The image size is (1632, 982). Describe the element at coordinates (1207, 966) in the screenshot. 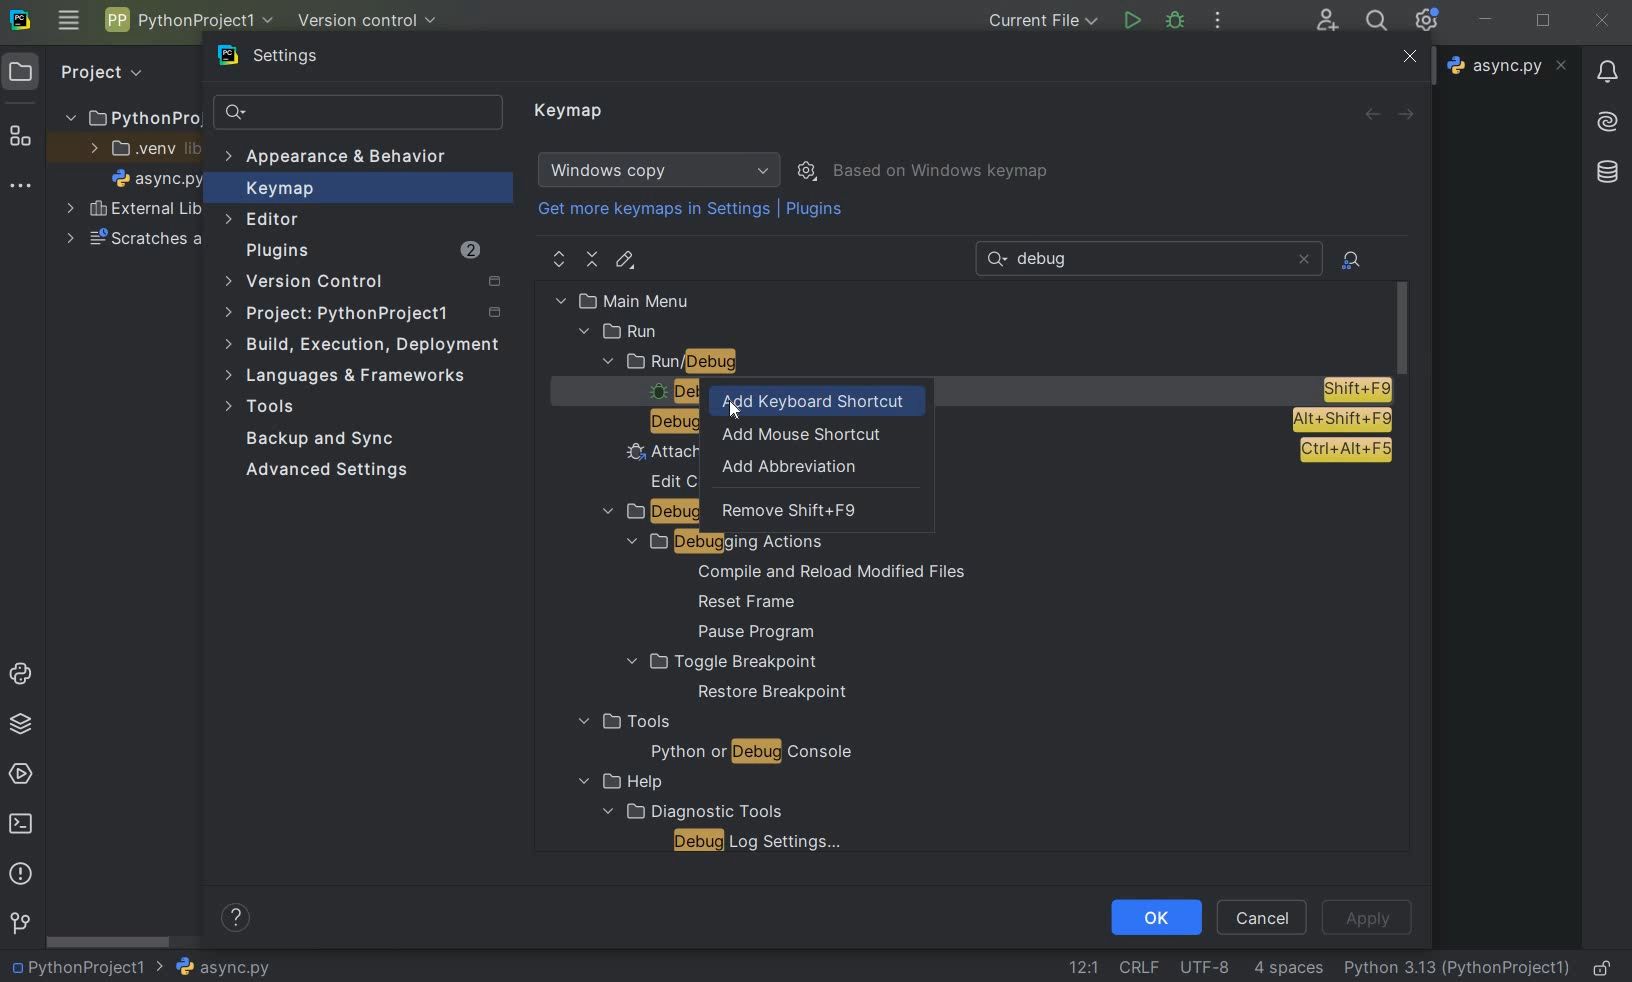

I see `file encoding` at that location.